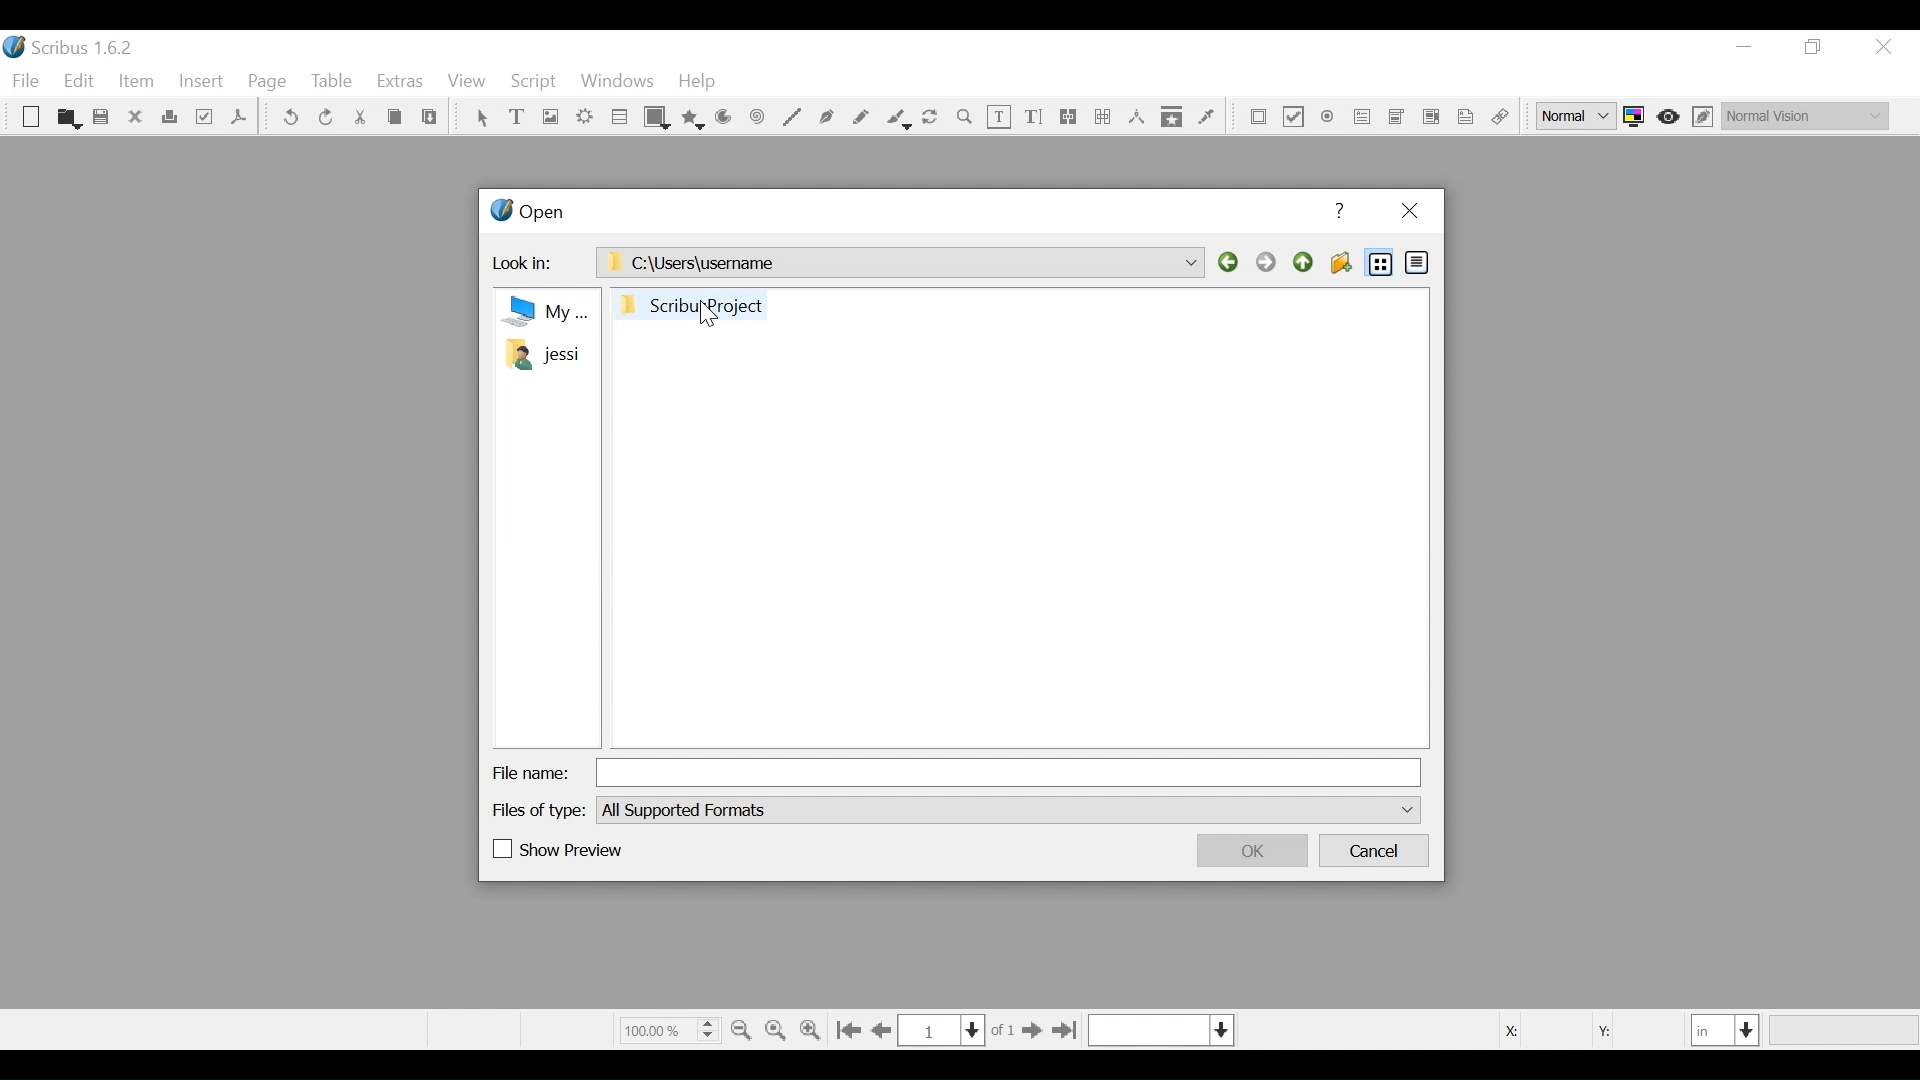 This screenshot has width=1920, height=1080. Describe the element at coordinates (1804, 113) in the screenshot. I see `Select the visual appearance of the display` at that location.